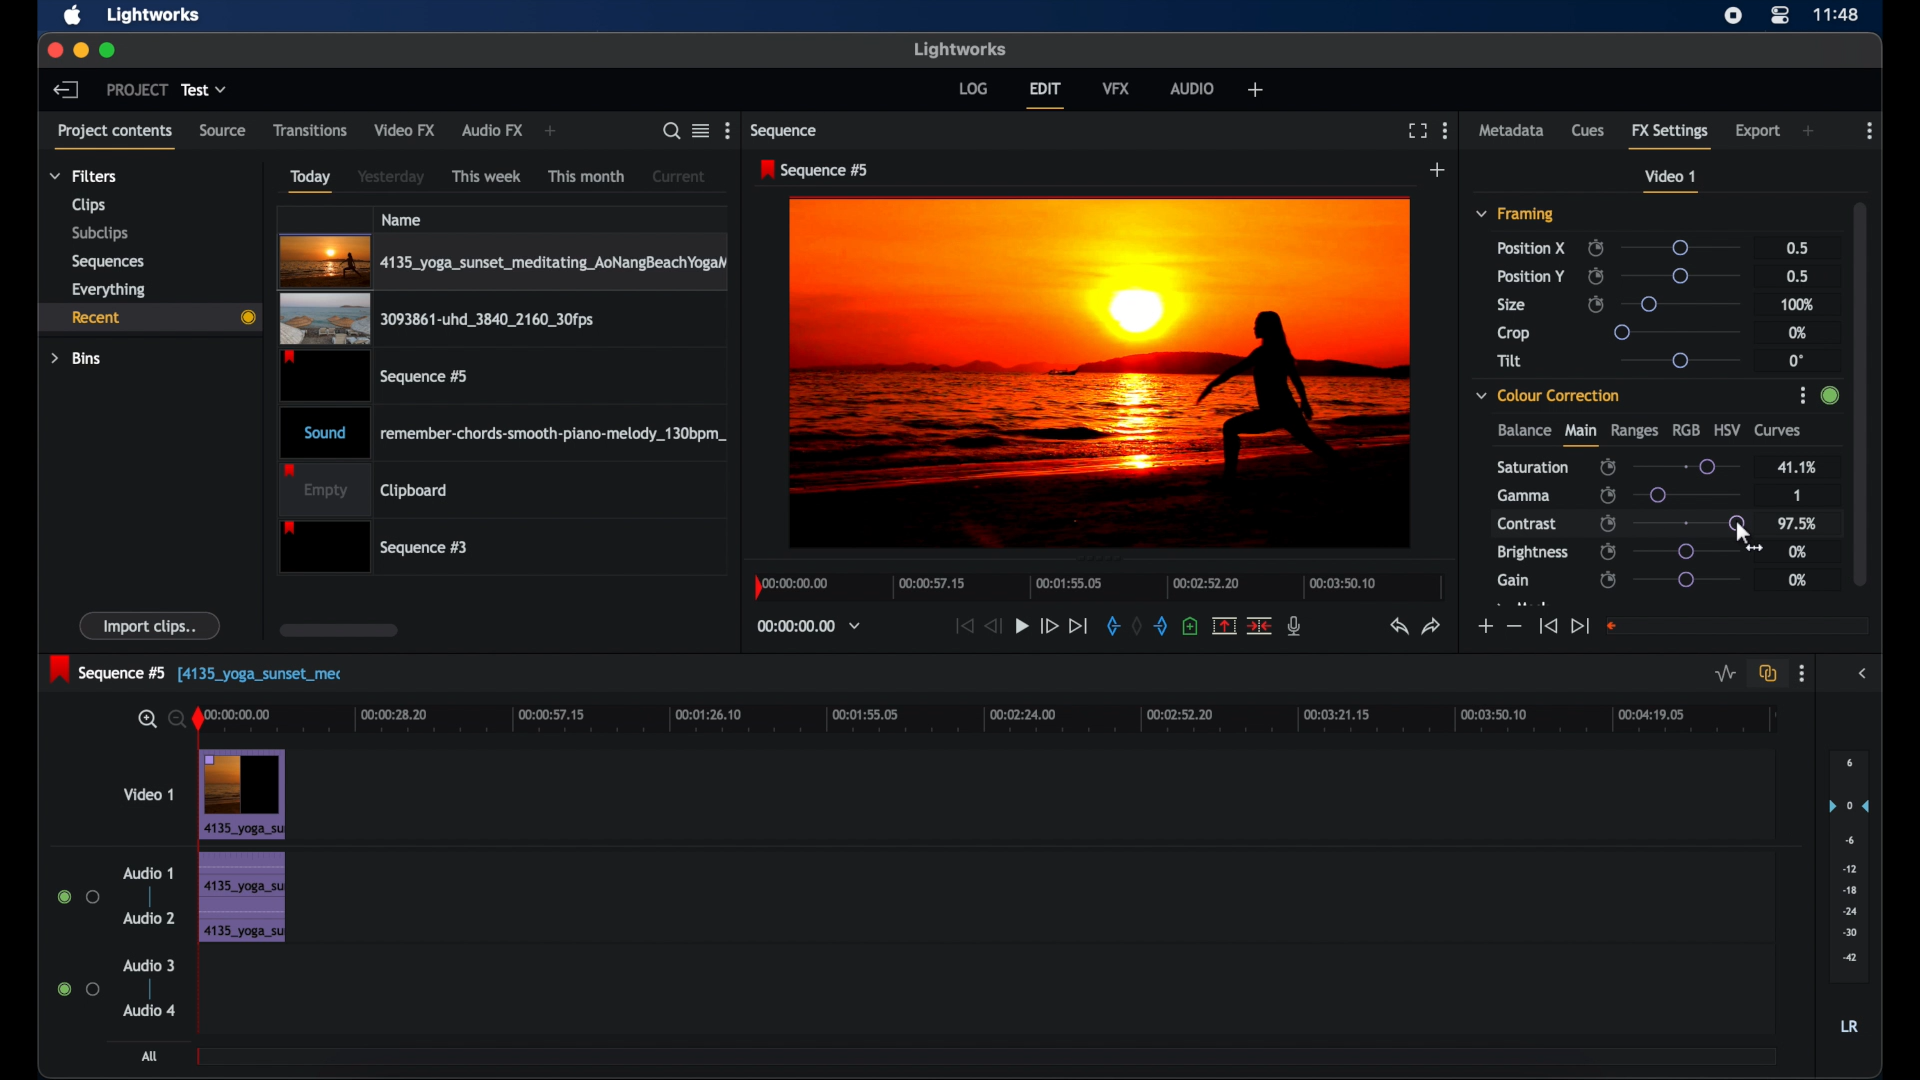 The height and width of the screenshot is (1080, 1920). I want to click on play , so click(1022, 626).